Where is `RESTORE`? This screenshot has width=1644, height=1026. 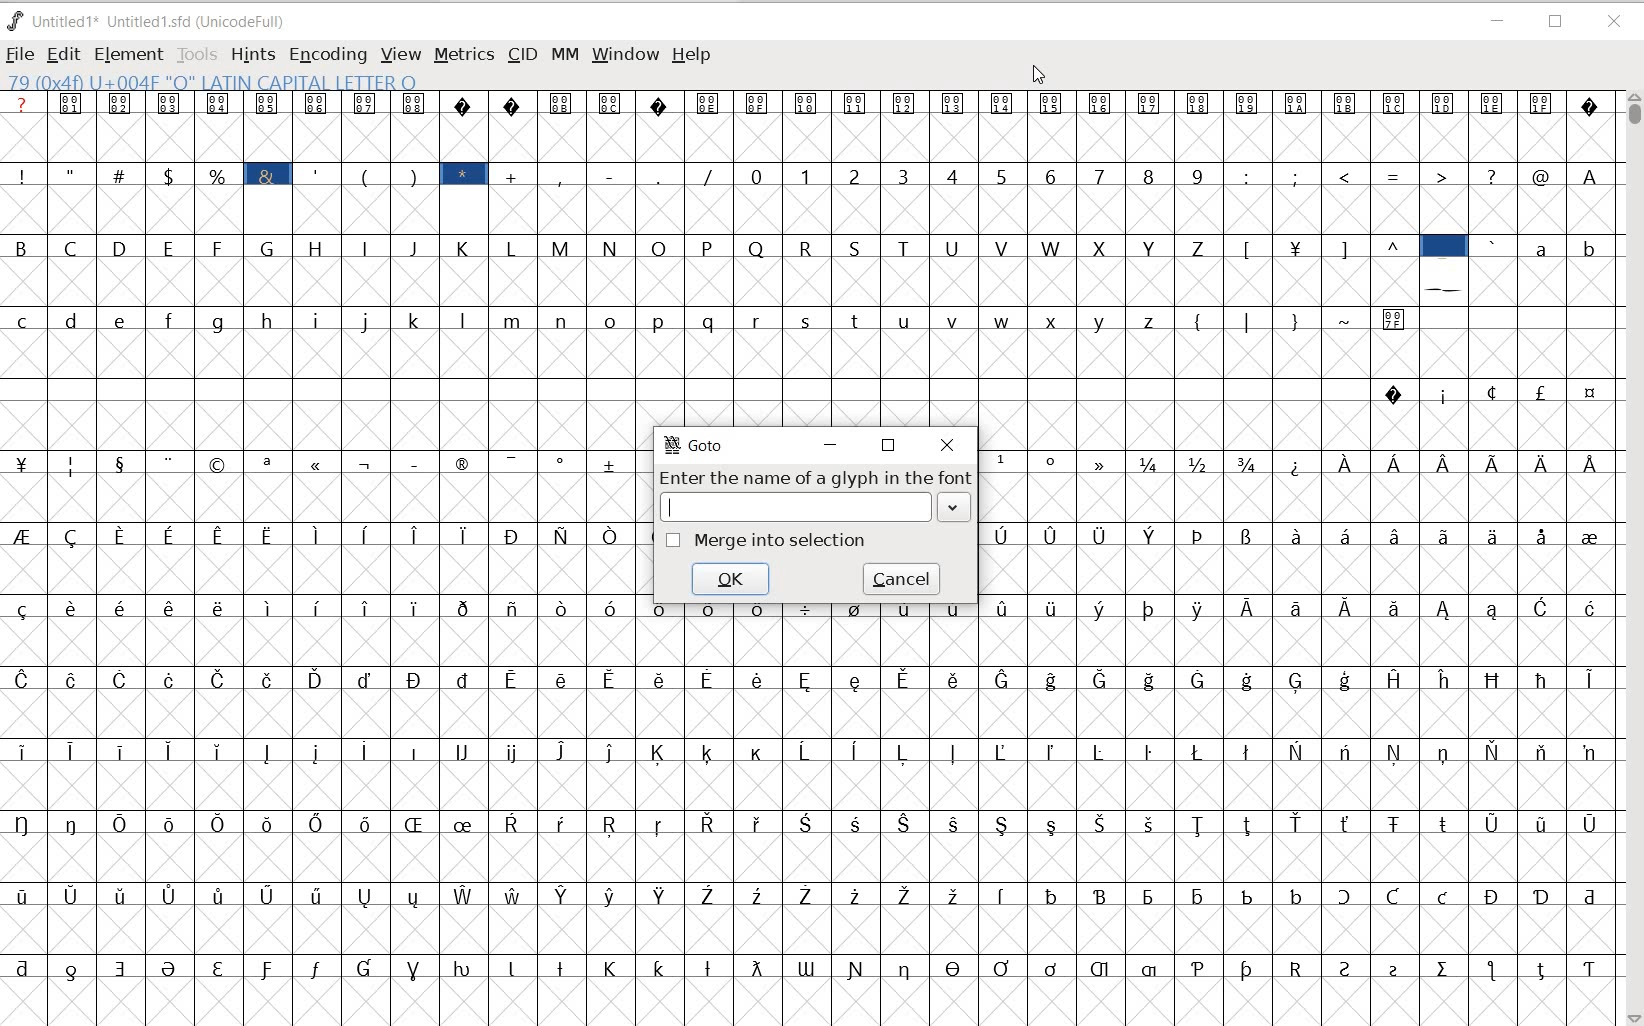
RESTORE is located at coordinates (1558, 23).